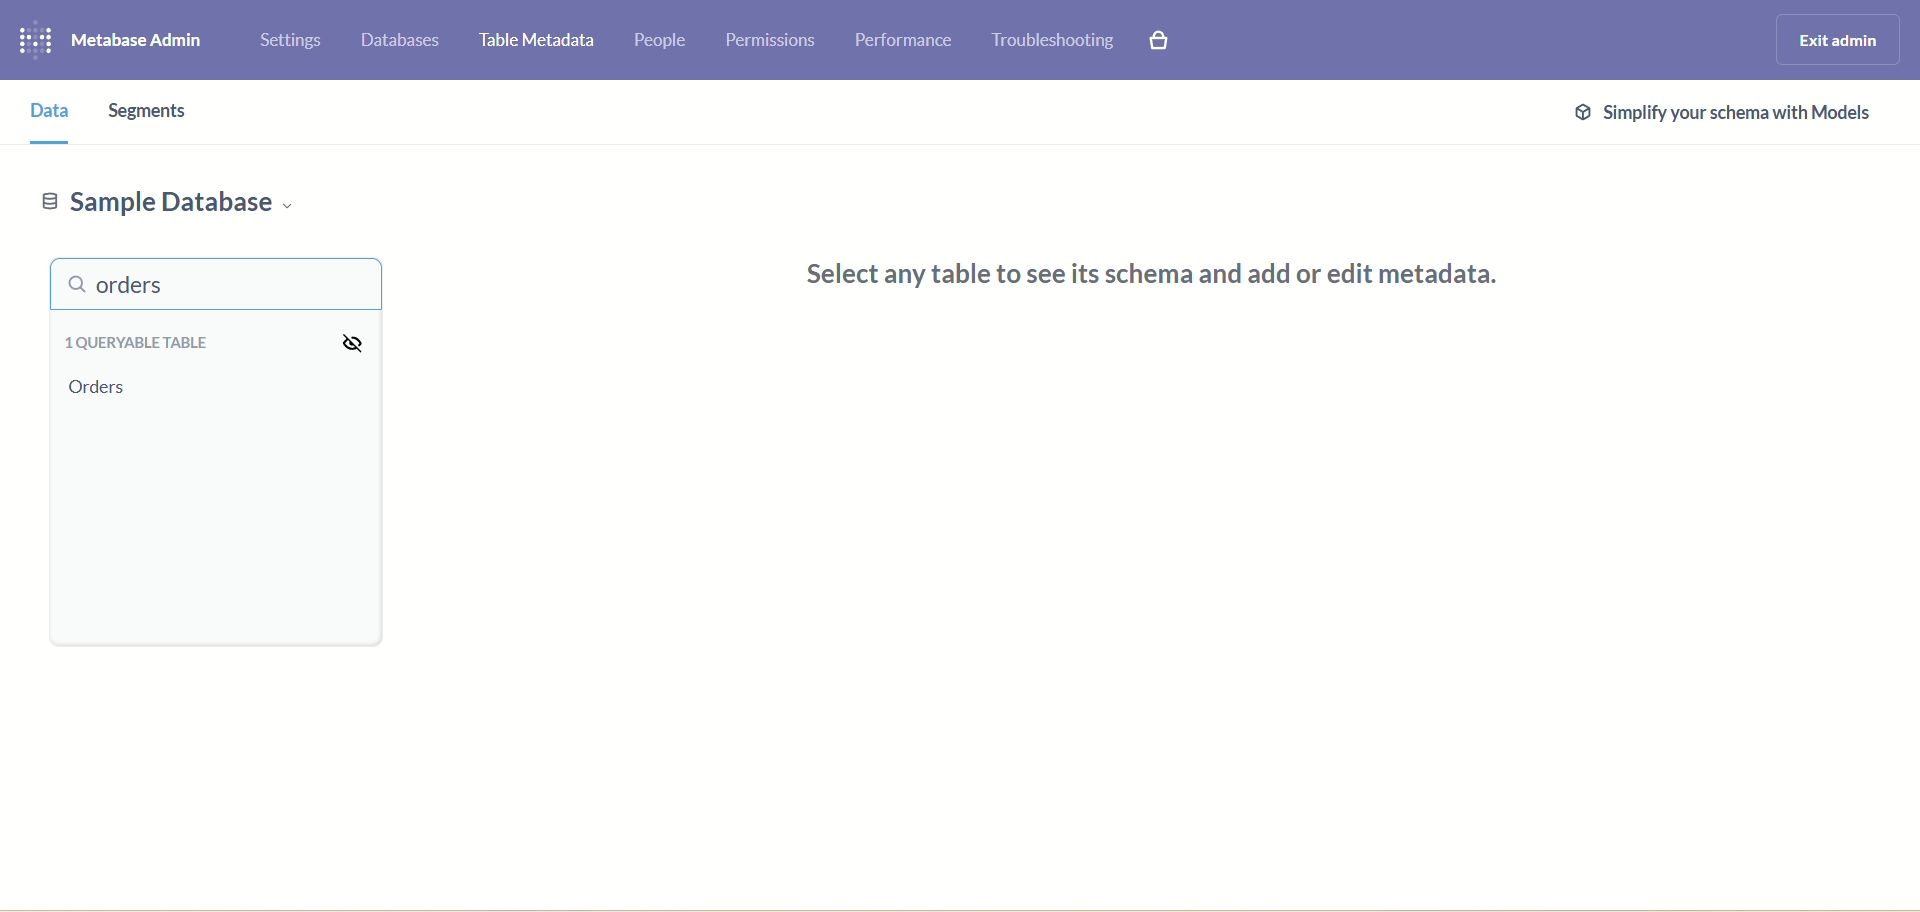 Image resolution: width=1920 pixels, height=912 pixels. Describe the element at coordinates (1150, 276) in the screenshot. I see `Select any table to see its schema and add or edit metadata.` at that location.